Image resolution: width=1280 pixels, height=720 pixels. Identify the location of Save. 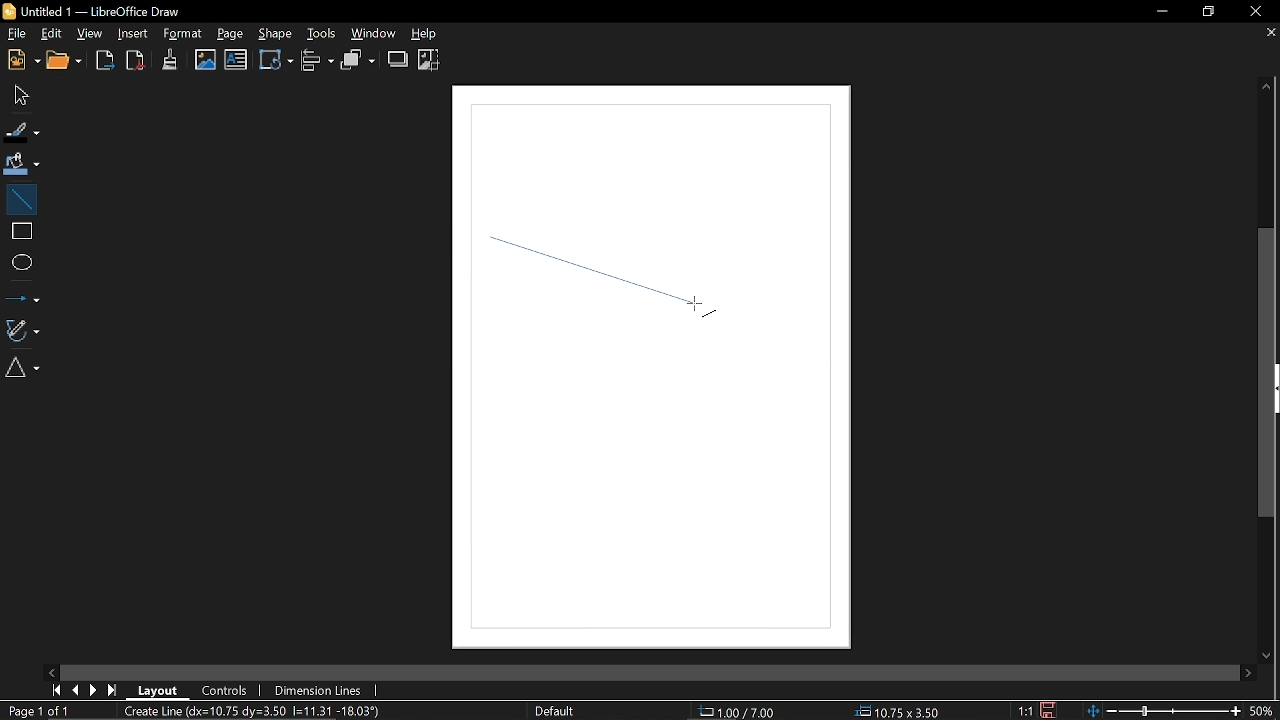
(1048, 711).